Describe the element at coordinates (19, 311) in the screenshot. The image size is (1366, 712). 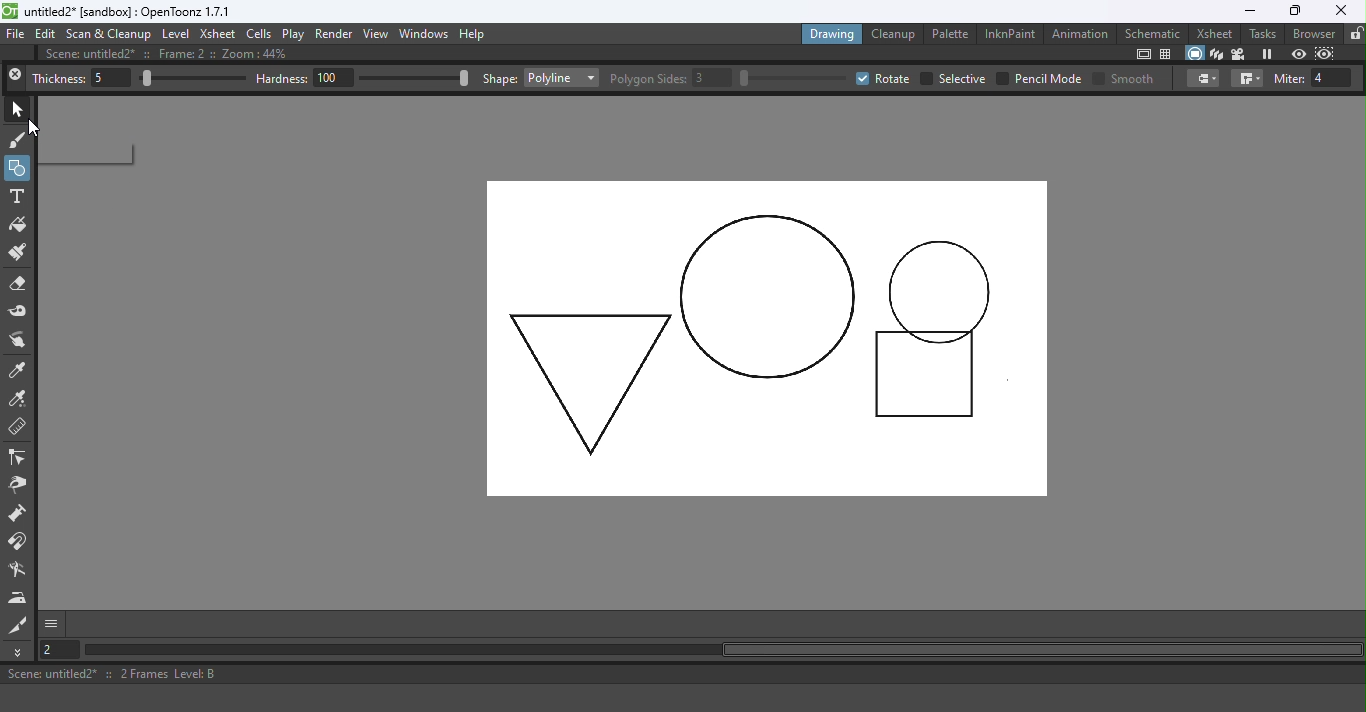
I see `Tape tool` at that location.